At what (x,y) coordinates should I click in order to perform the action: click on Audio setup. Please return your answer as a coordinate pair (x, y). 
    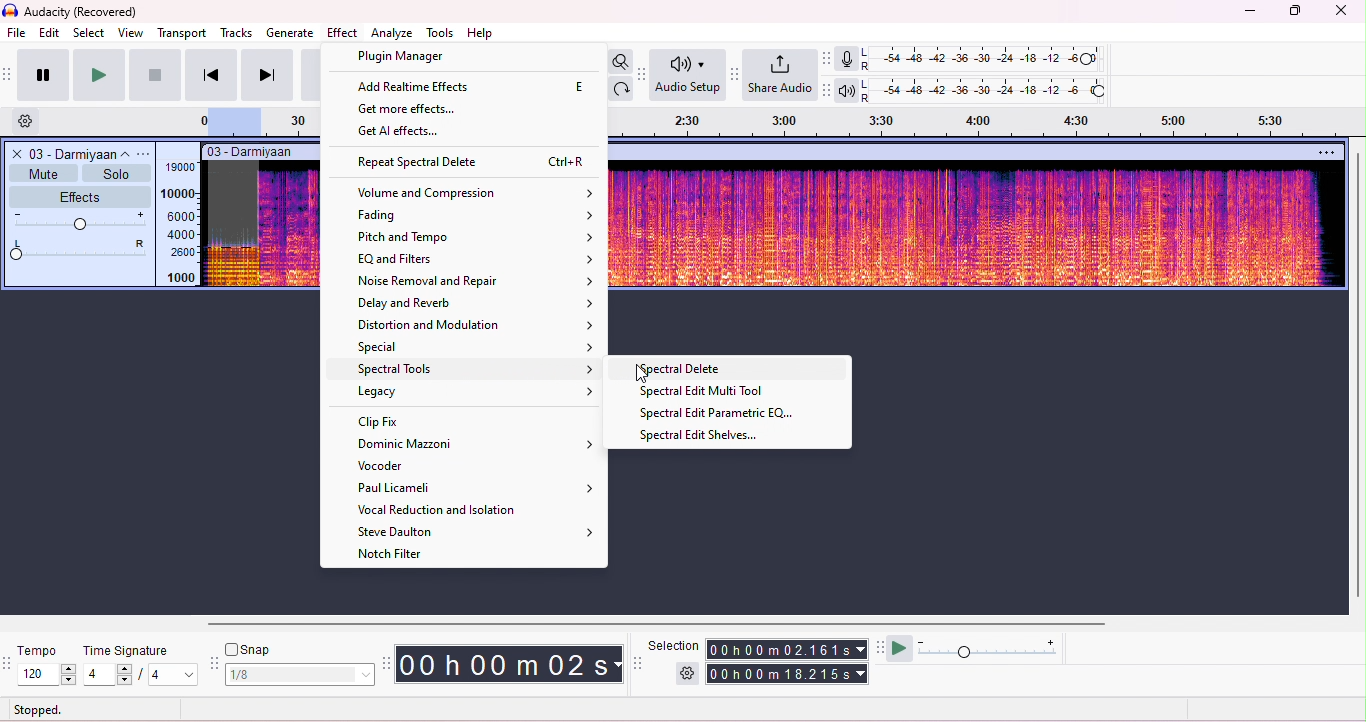
    Looking at the image, I should click on (687, 75).